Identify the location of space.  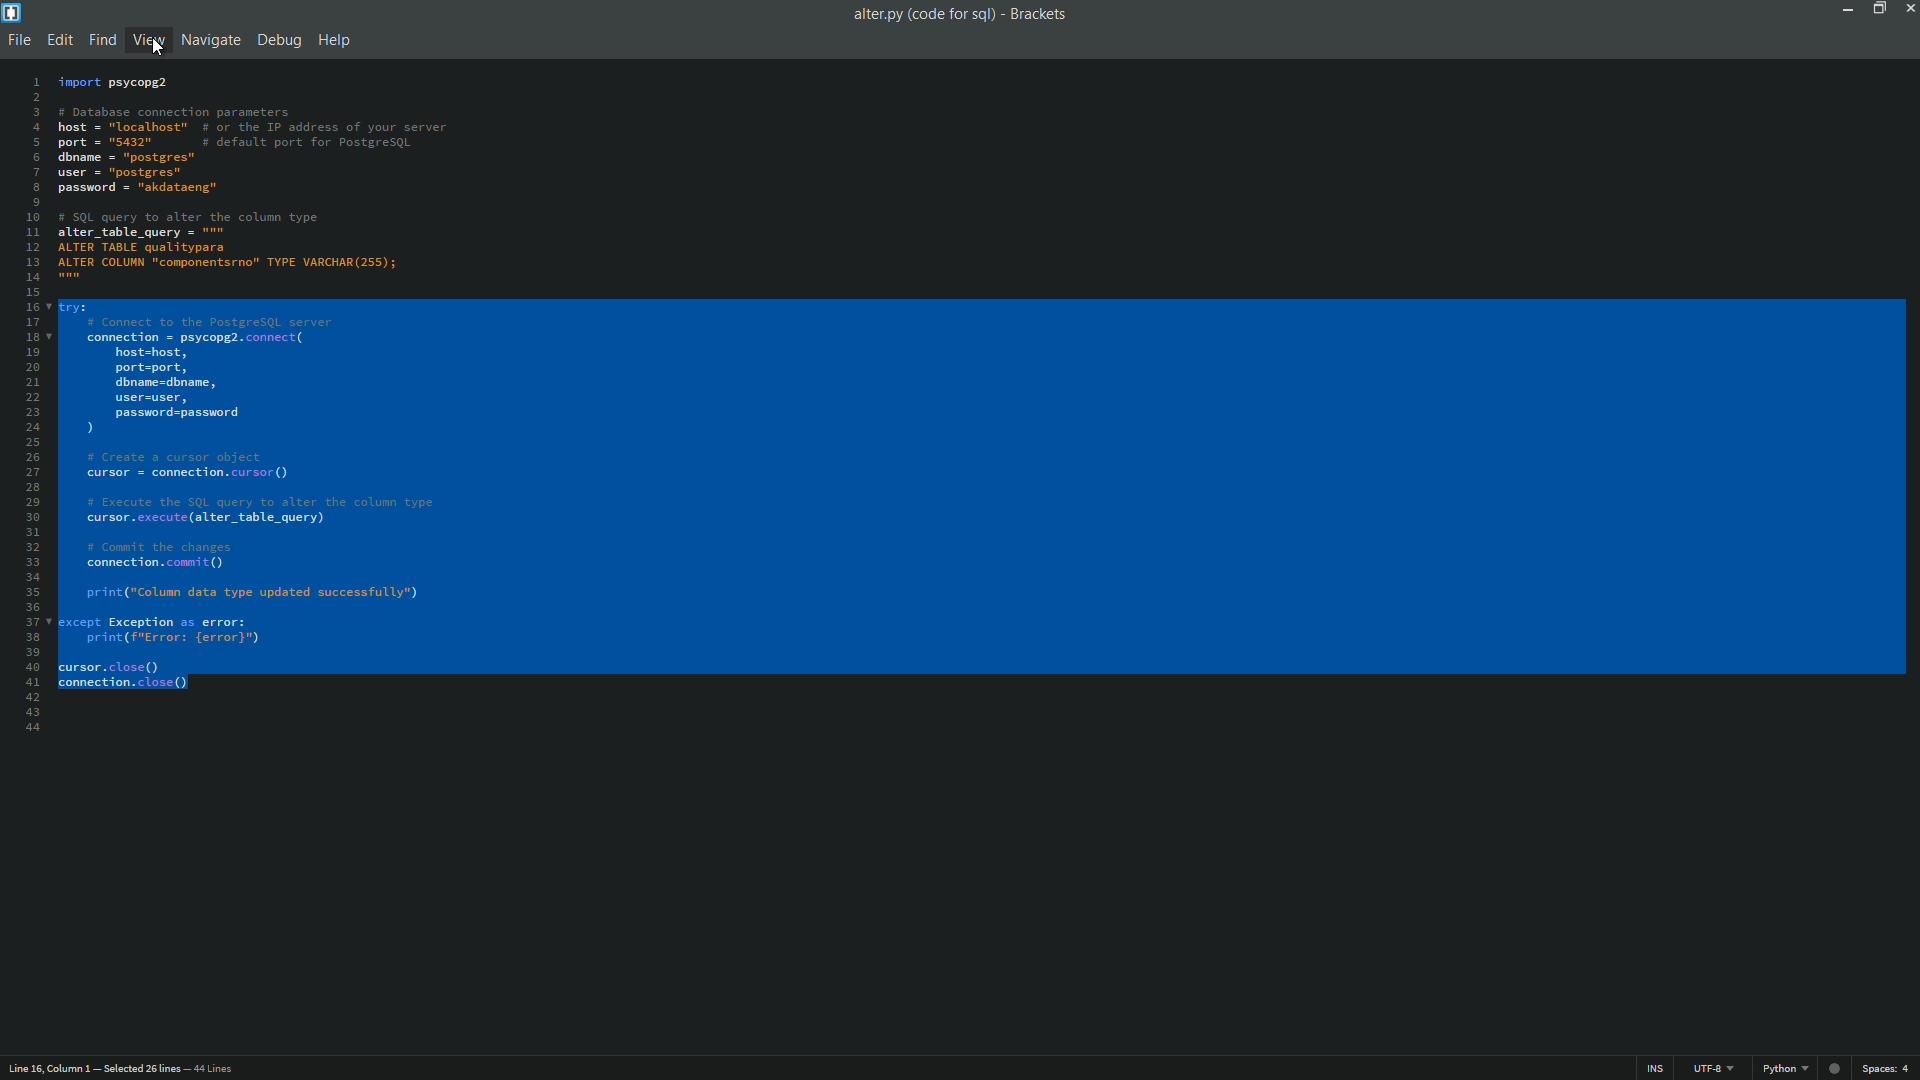
(1890, 1070).